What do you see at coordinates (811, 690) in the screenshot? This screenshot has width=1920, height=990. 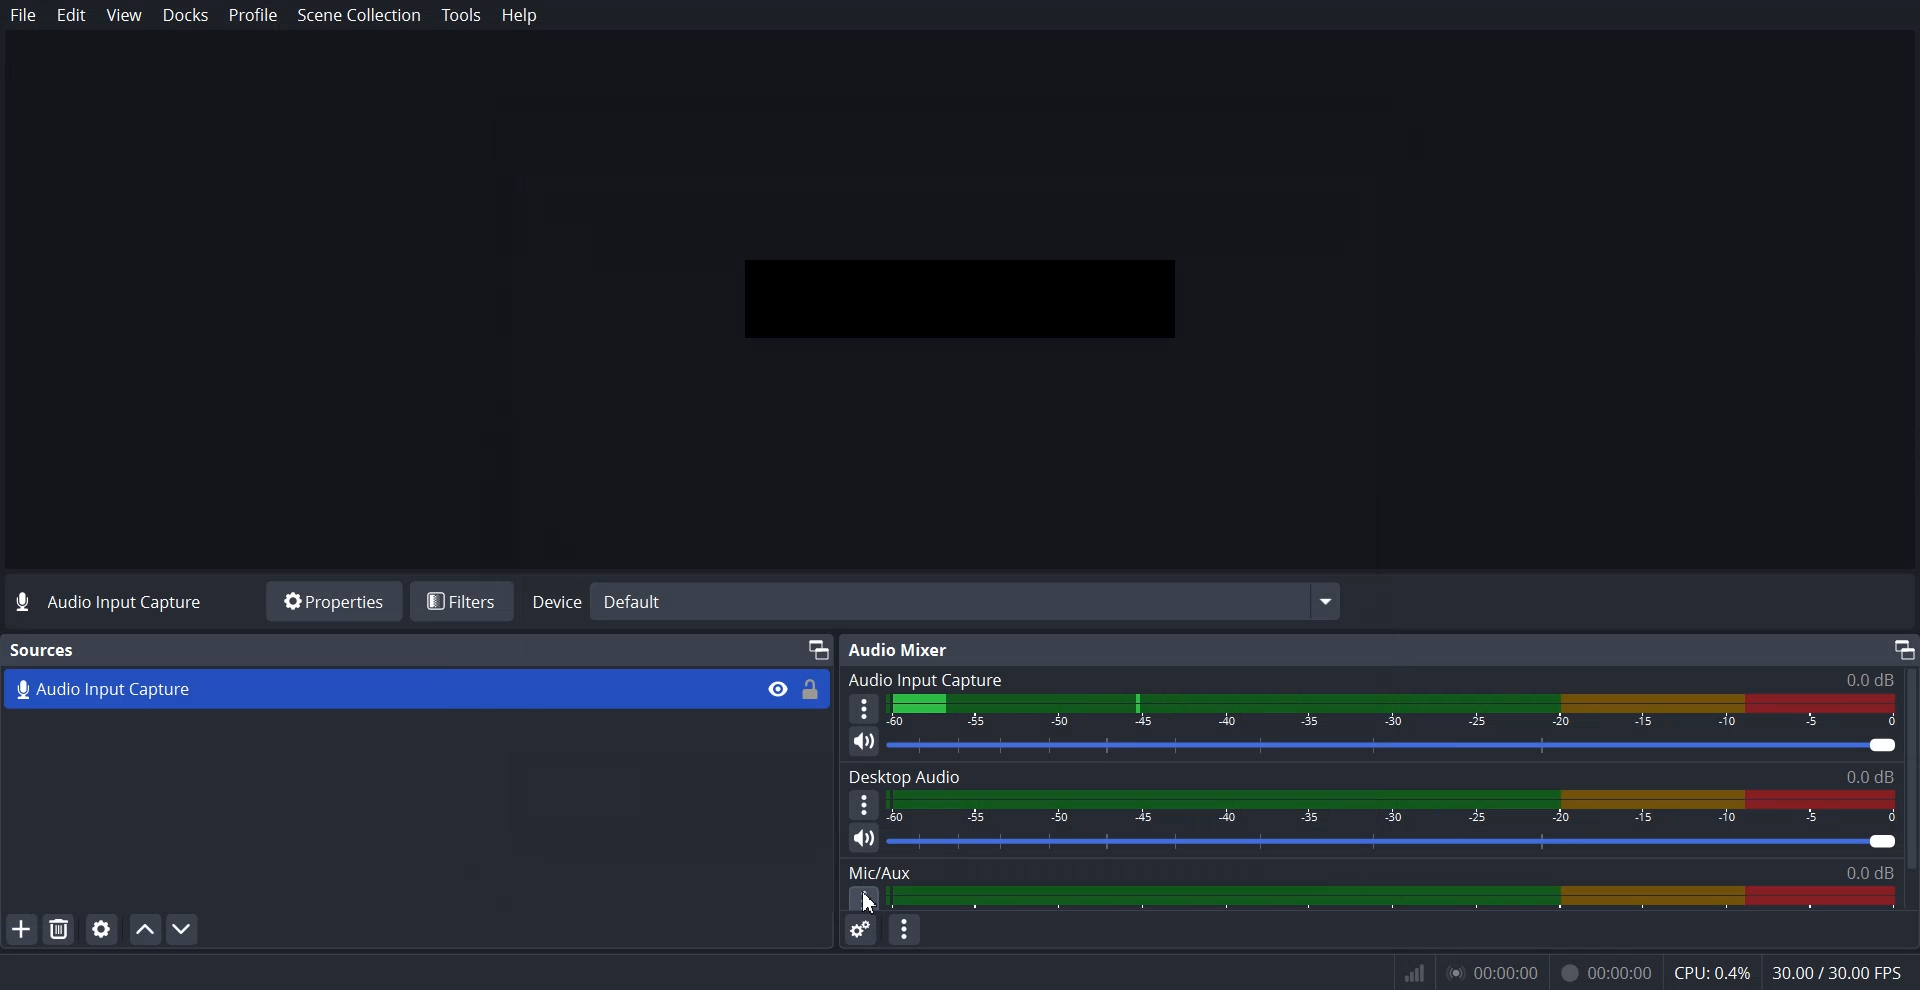 I see `Lock` at bounding box center [811, 690].